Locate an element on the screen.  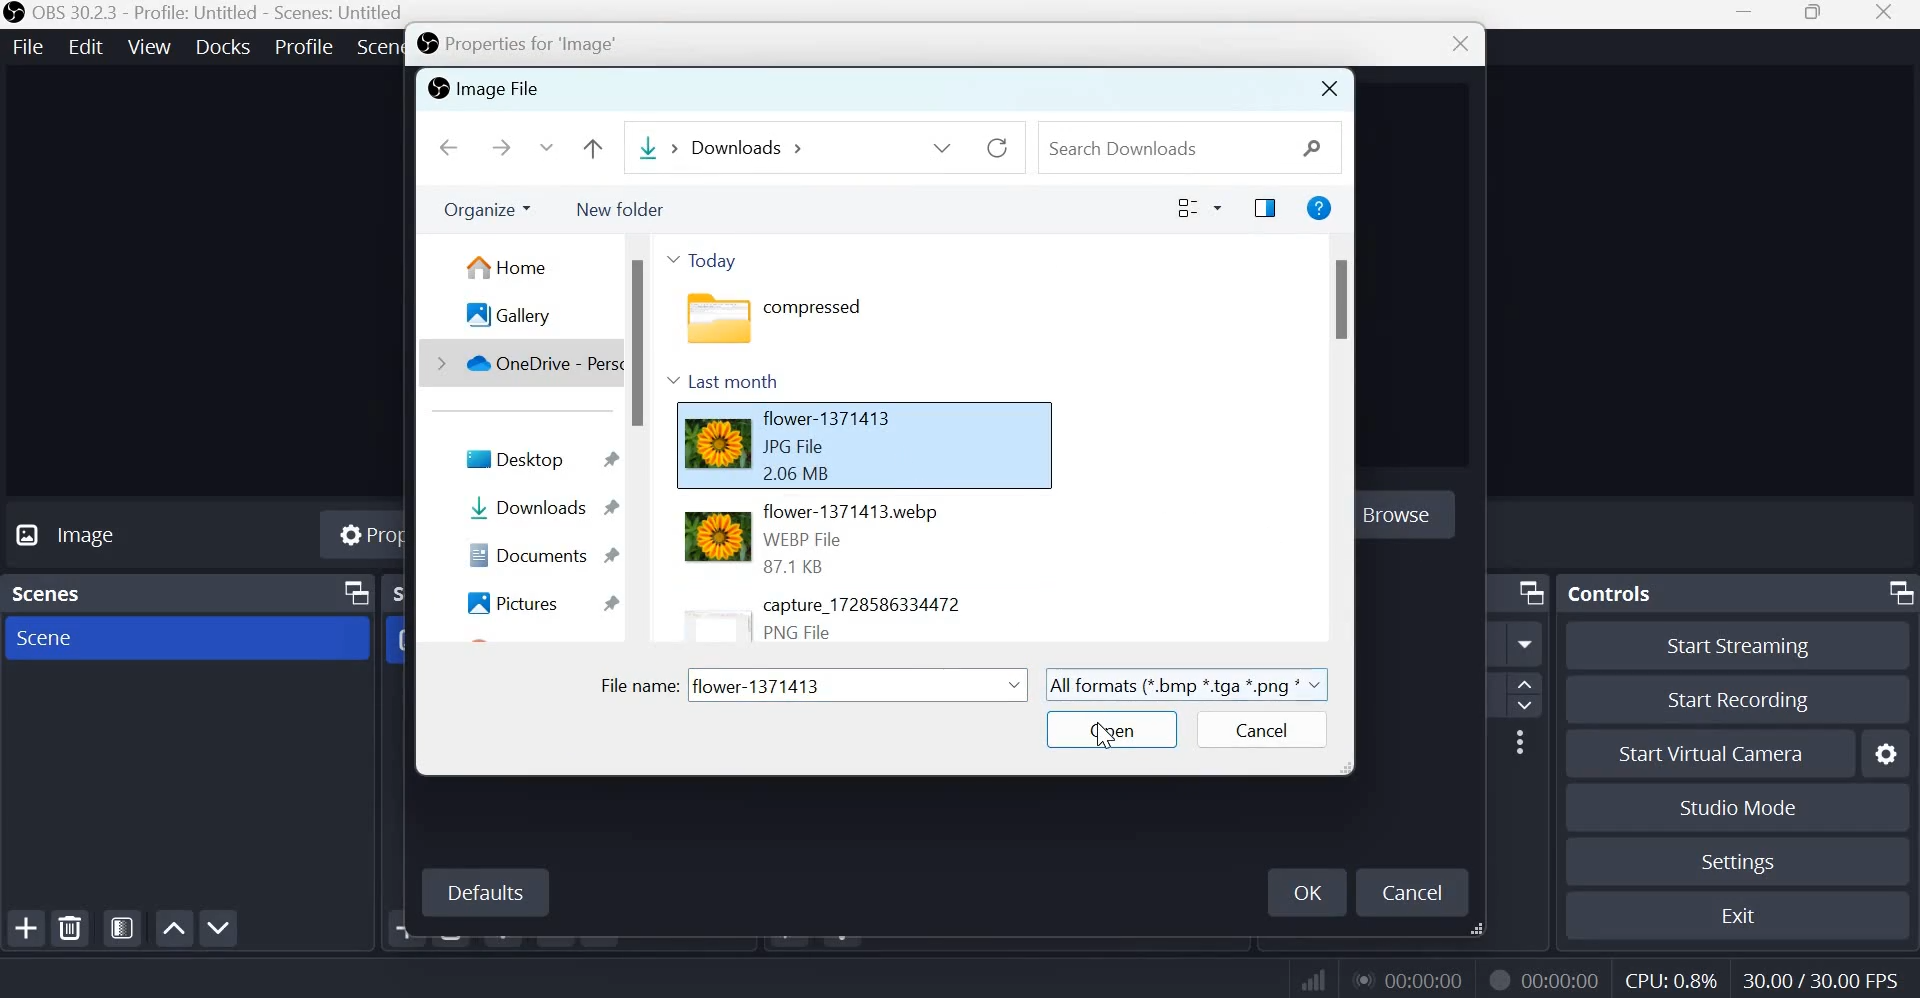
Move scene down is located at coordinates (219, 928).